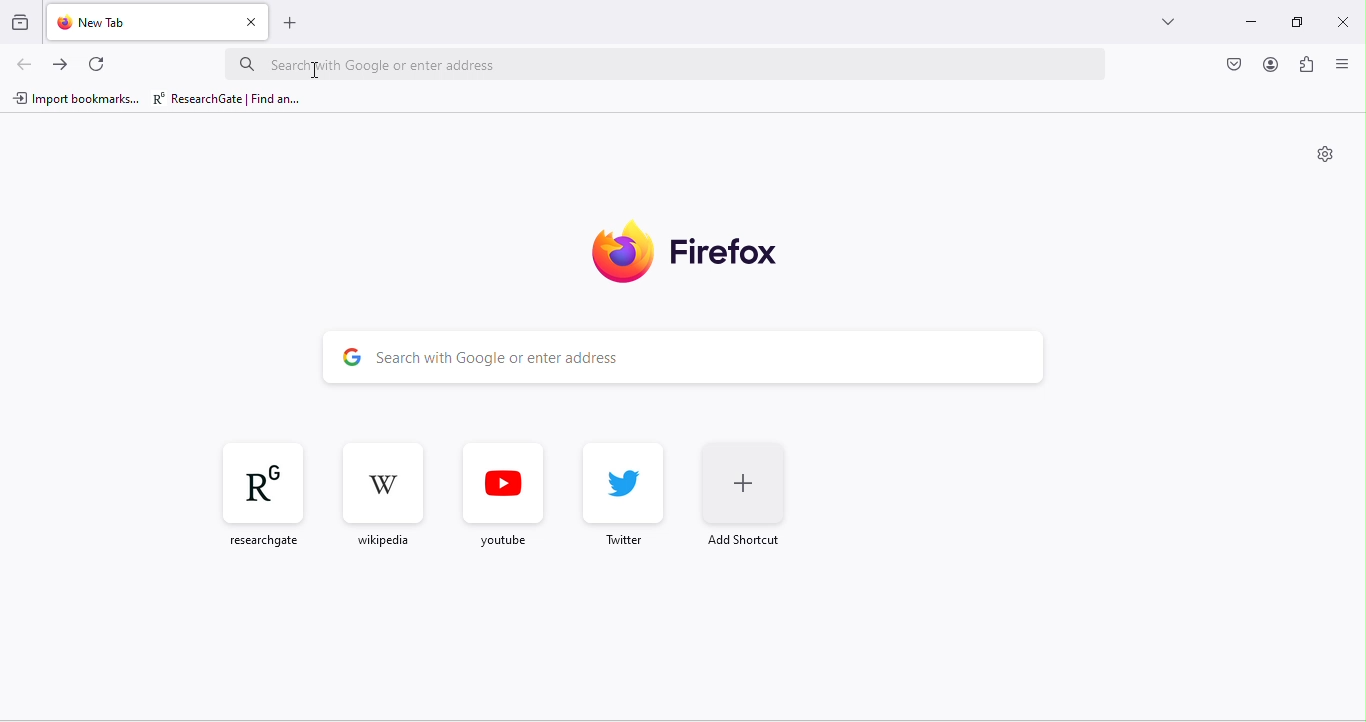 This screenshot has height=722, width=1366. I want to click on view recent, so click(20, 21).